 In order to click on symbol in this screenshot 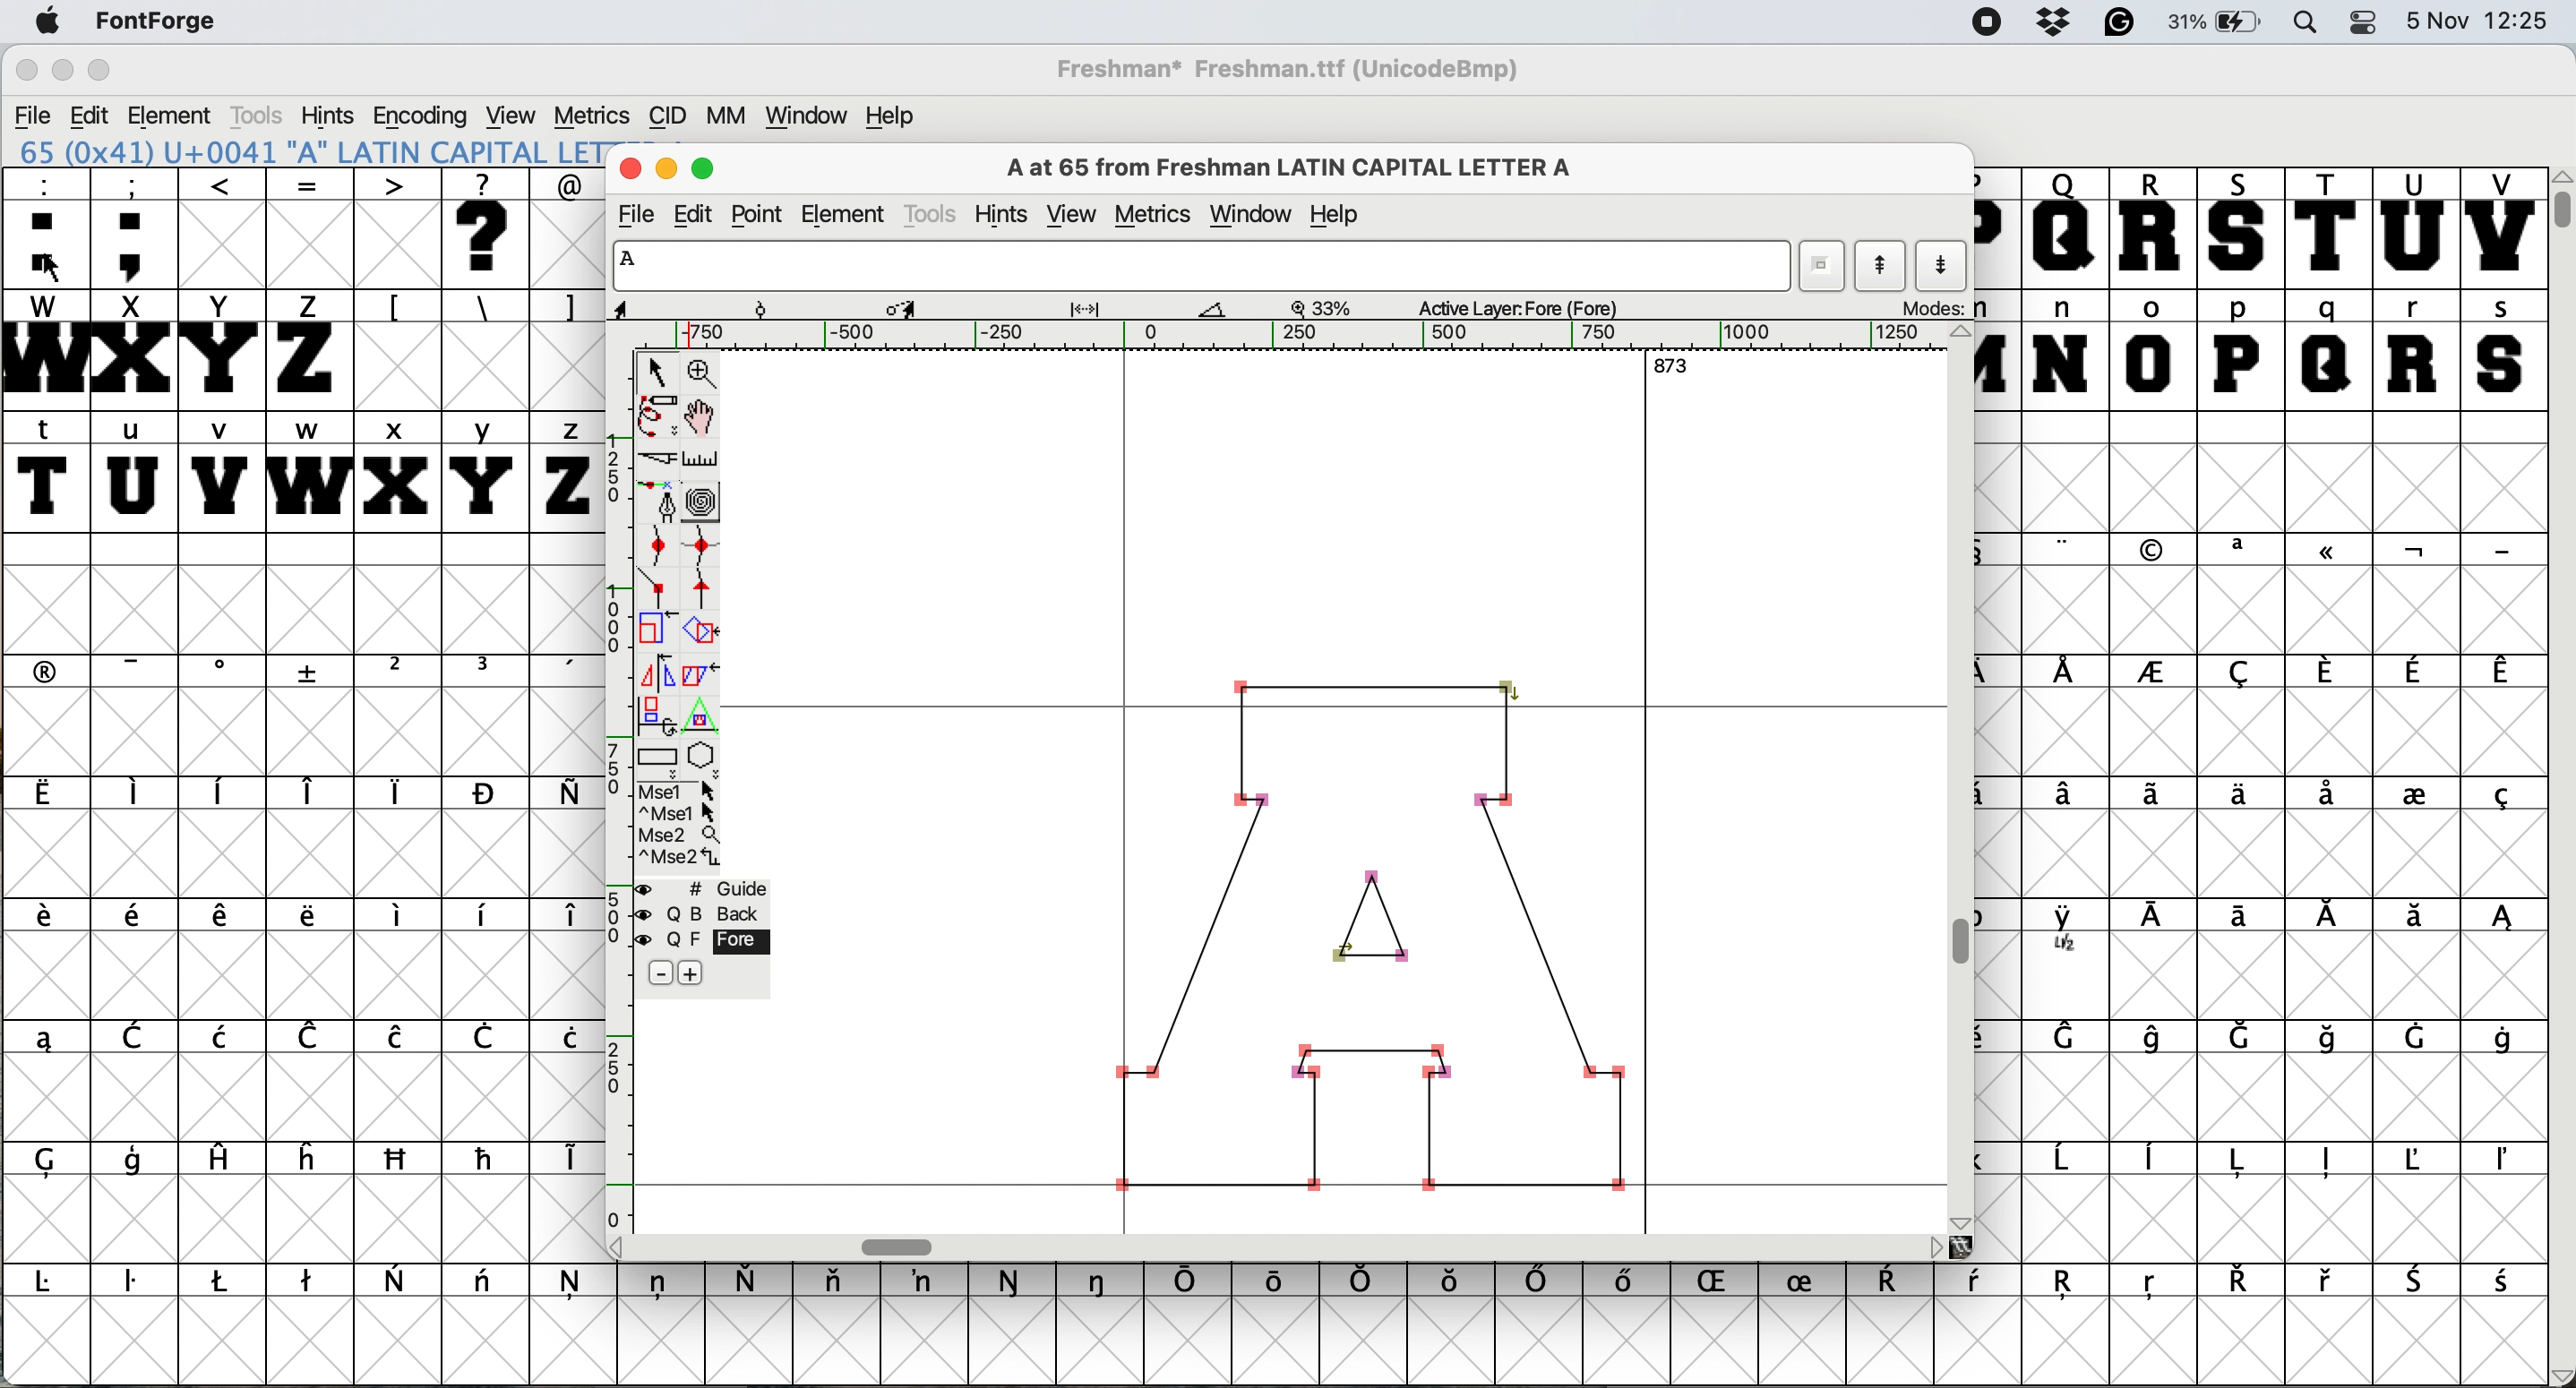, I will do `click(224, 1035)`.